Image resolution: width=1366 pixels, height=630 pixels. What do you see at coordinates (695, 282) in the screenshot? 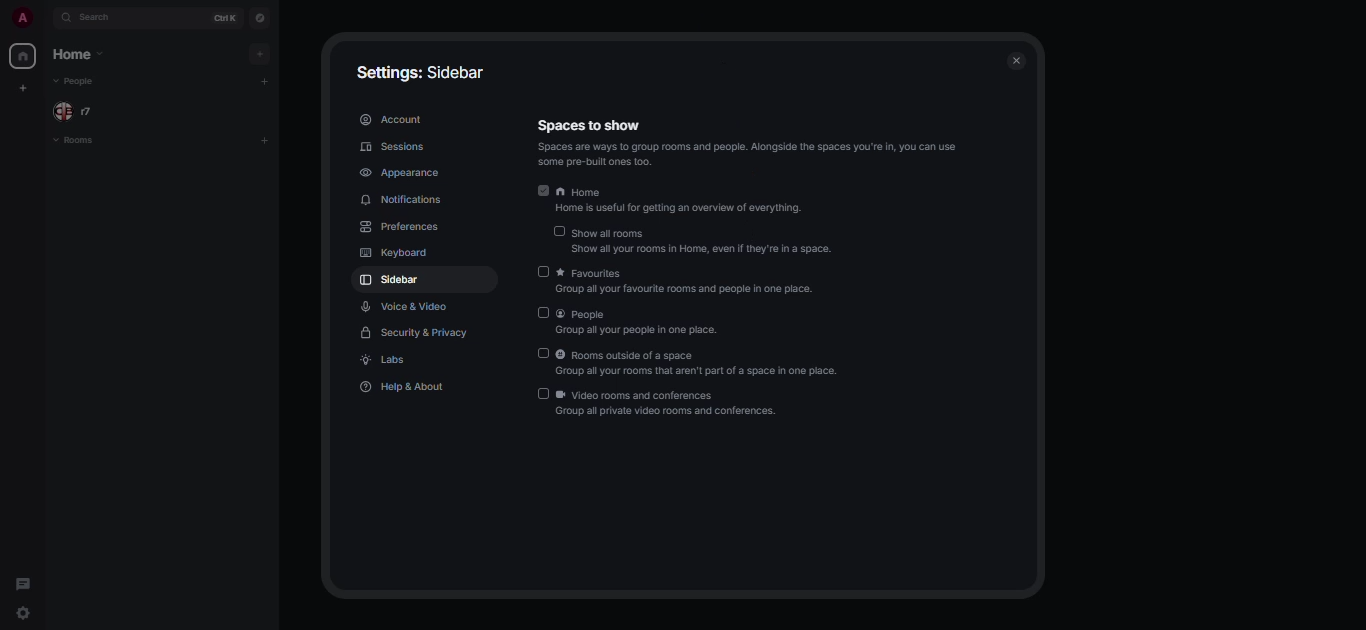
I see `favorites` at bounding box center [695, 282].